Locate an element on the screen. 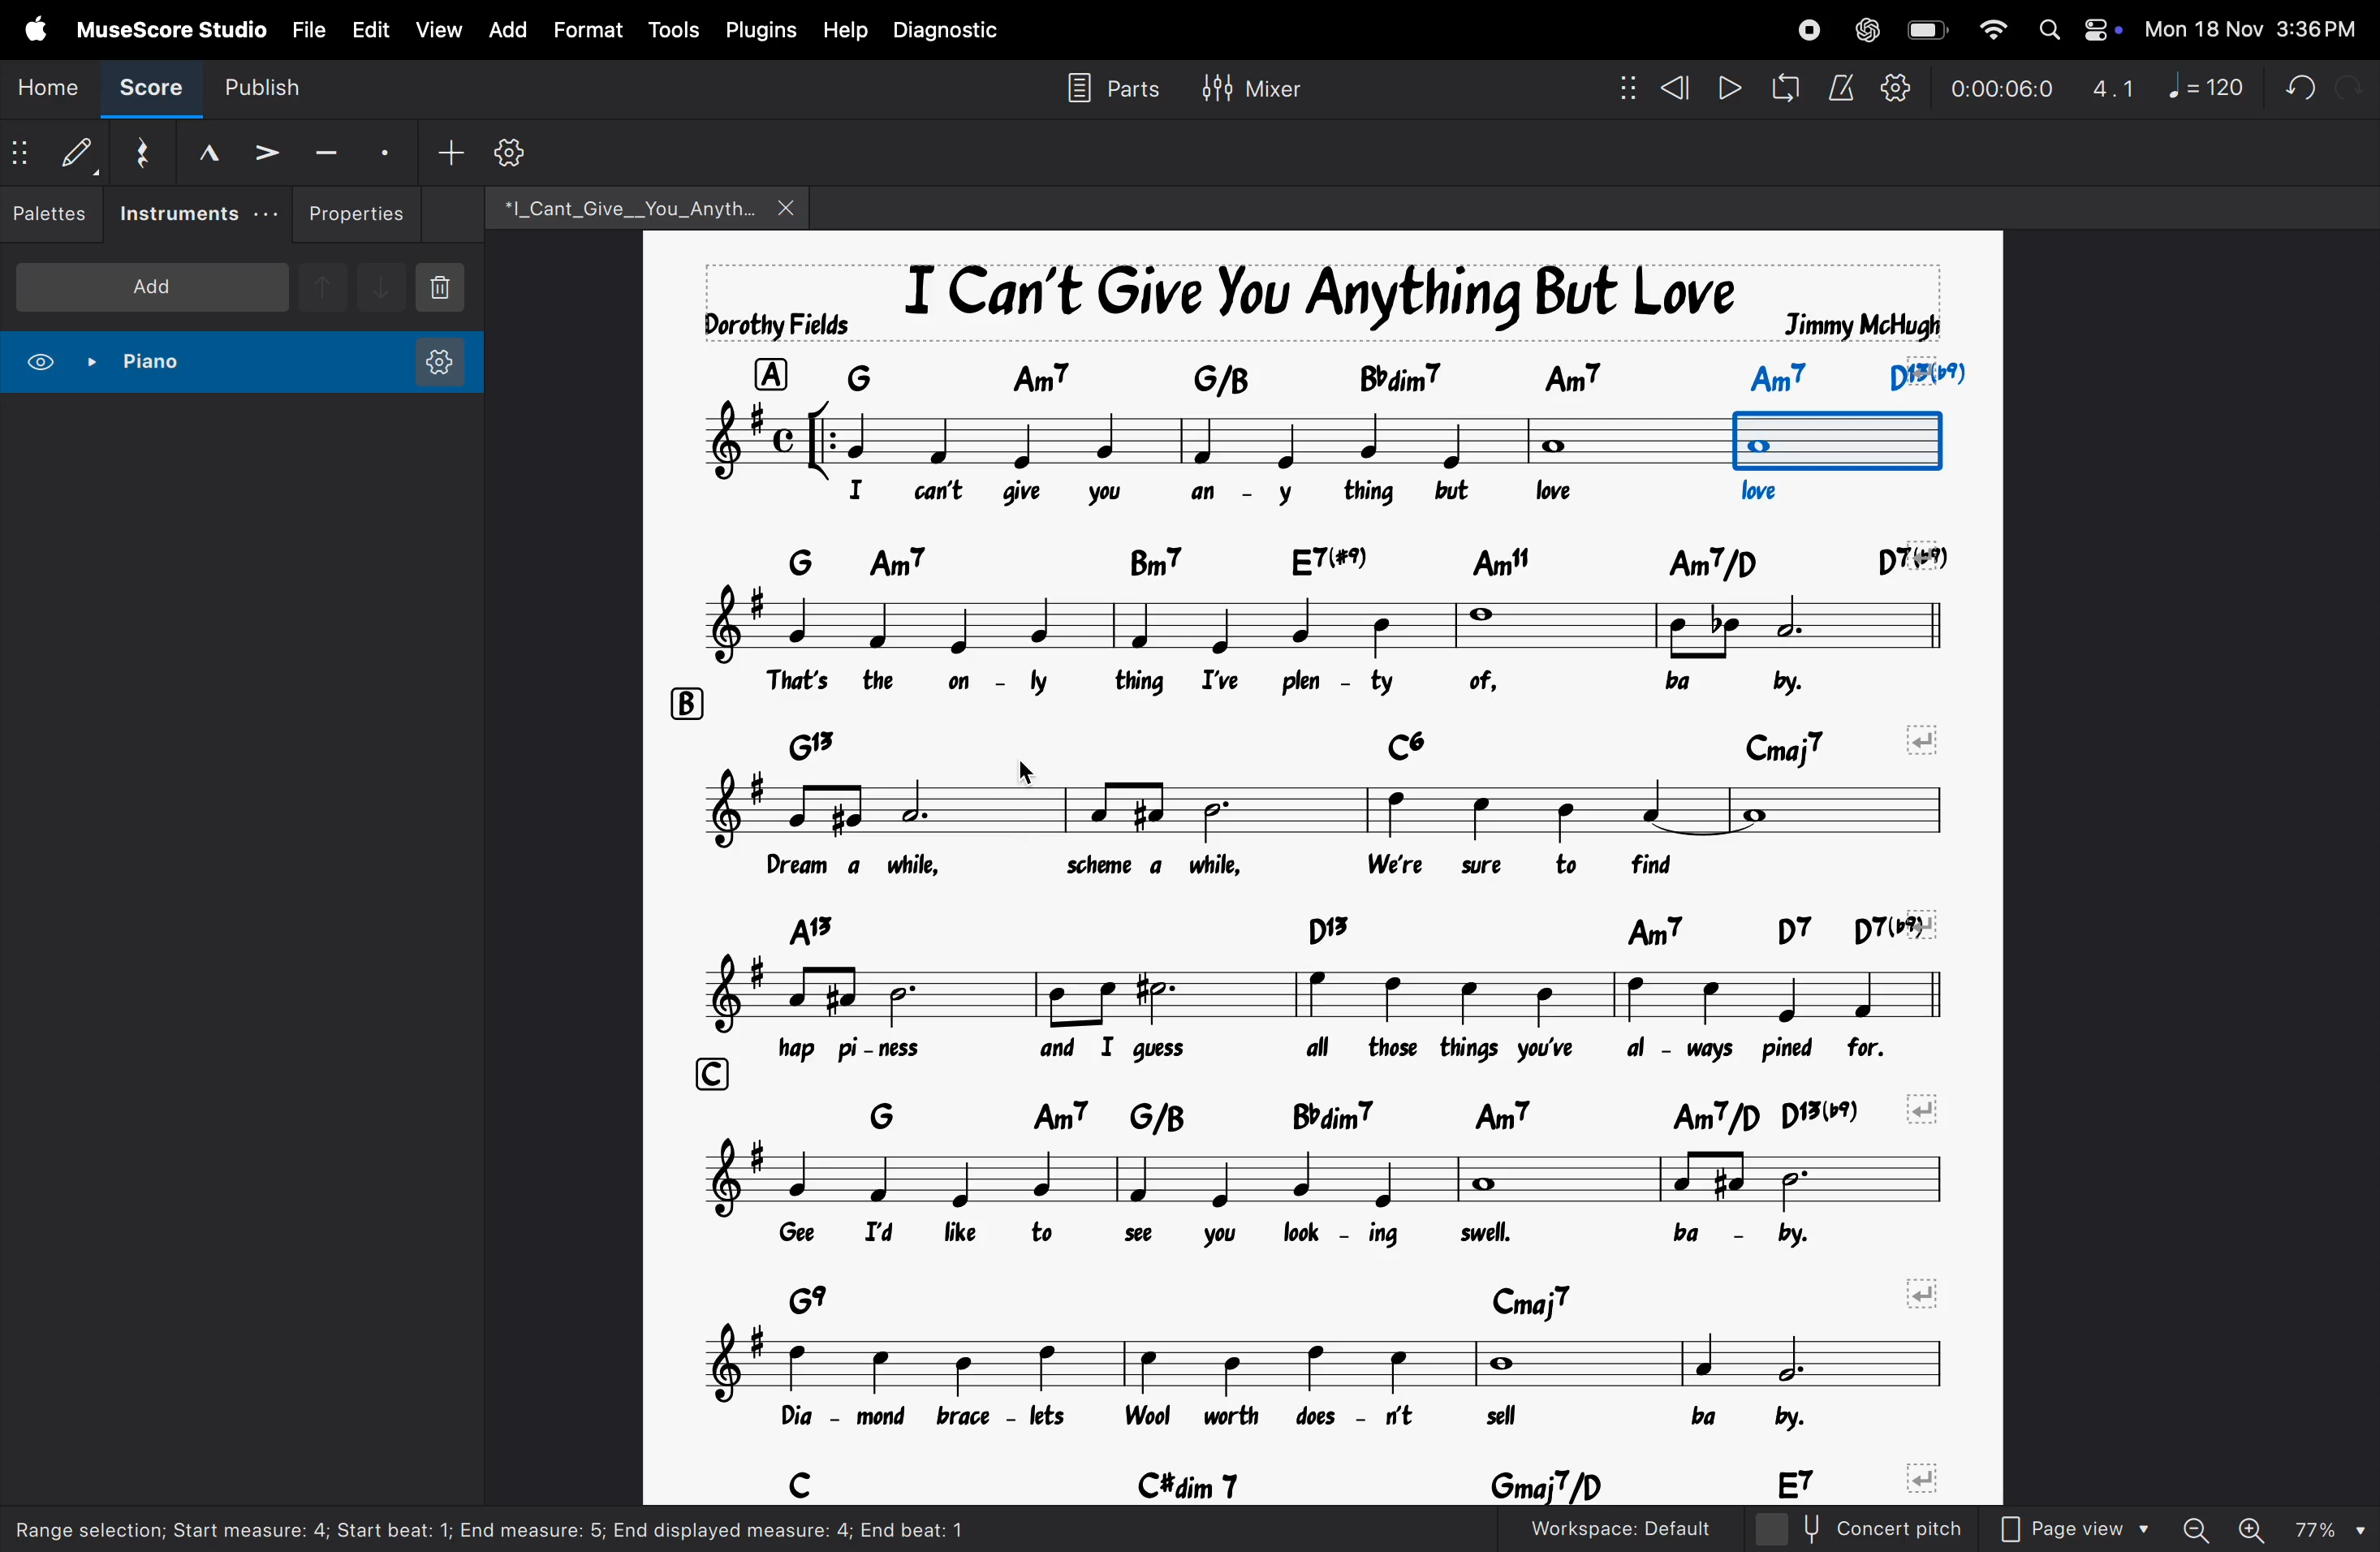 The height and width of the screenshot is (1552, 2380). add is located at coordinates (151, 284).